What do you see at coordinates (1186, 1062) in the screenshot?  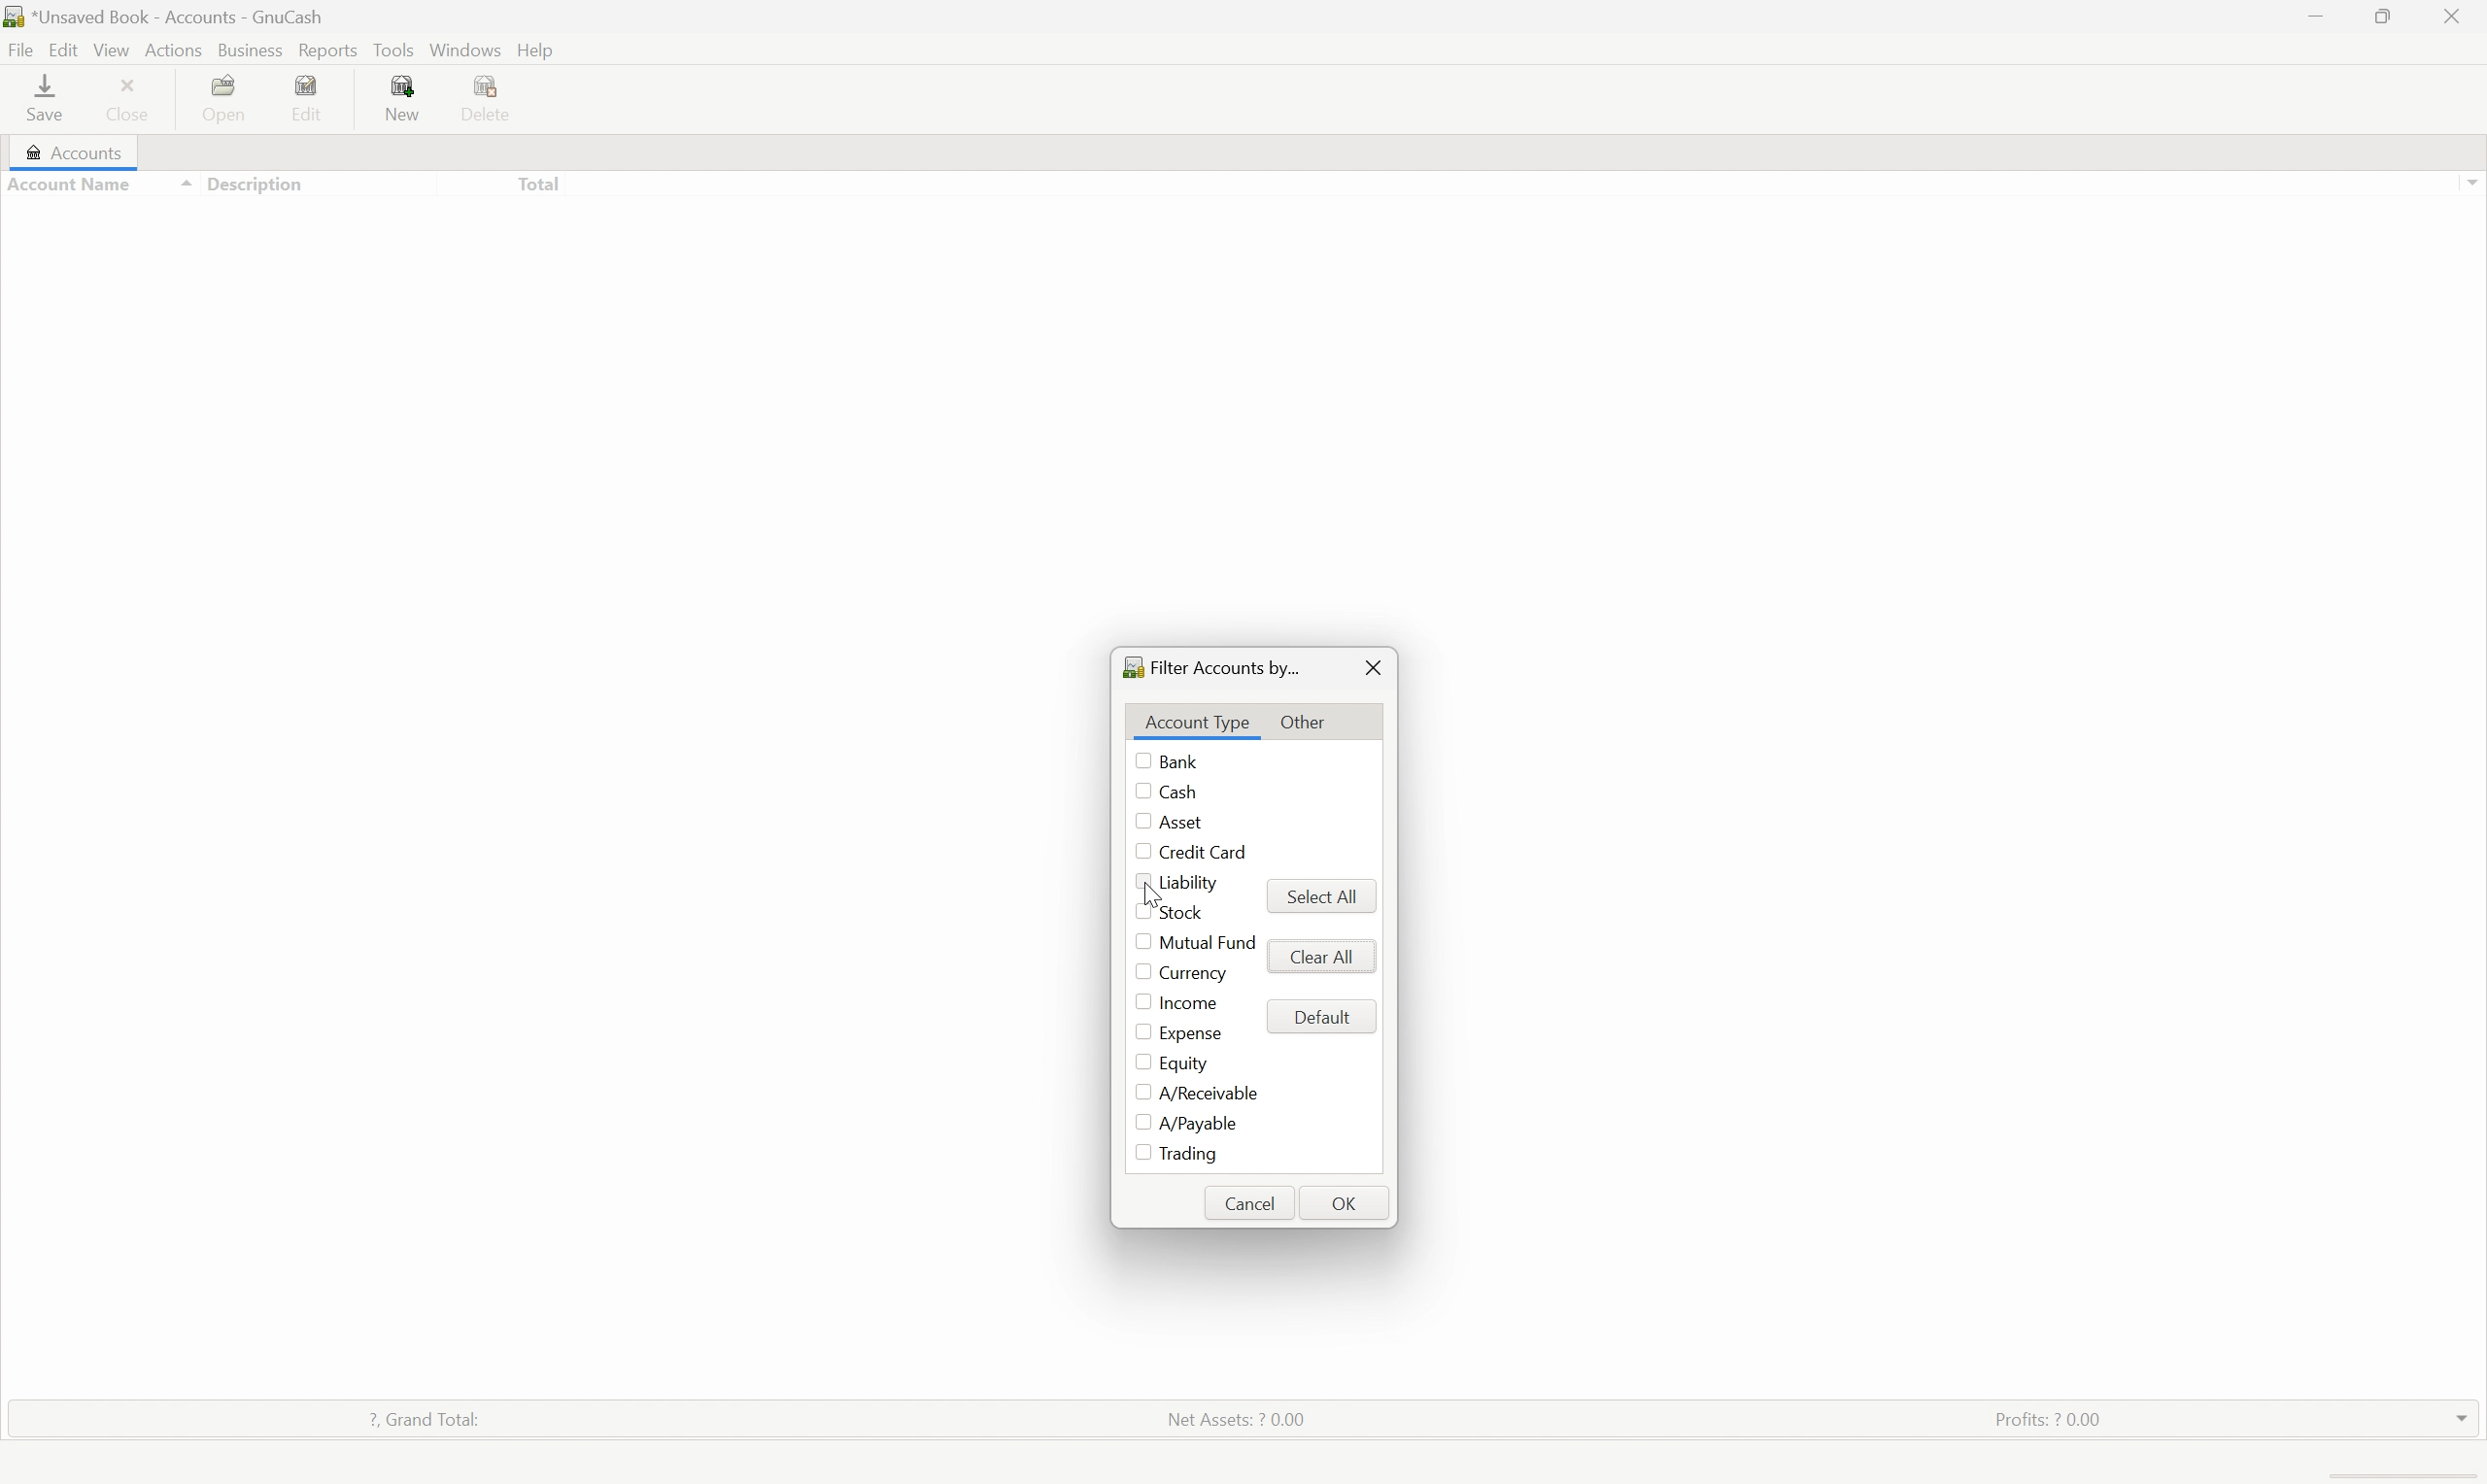 I see `Equity` at bounding box center [1186, 1062].